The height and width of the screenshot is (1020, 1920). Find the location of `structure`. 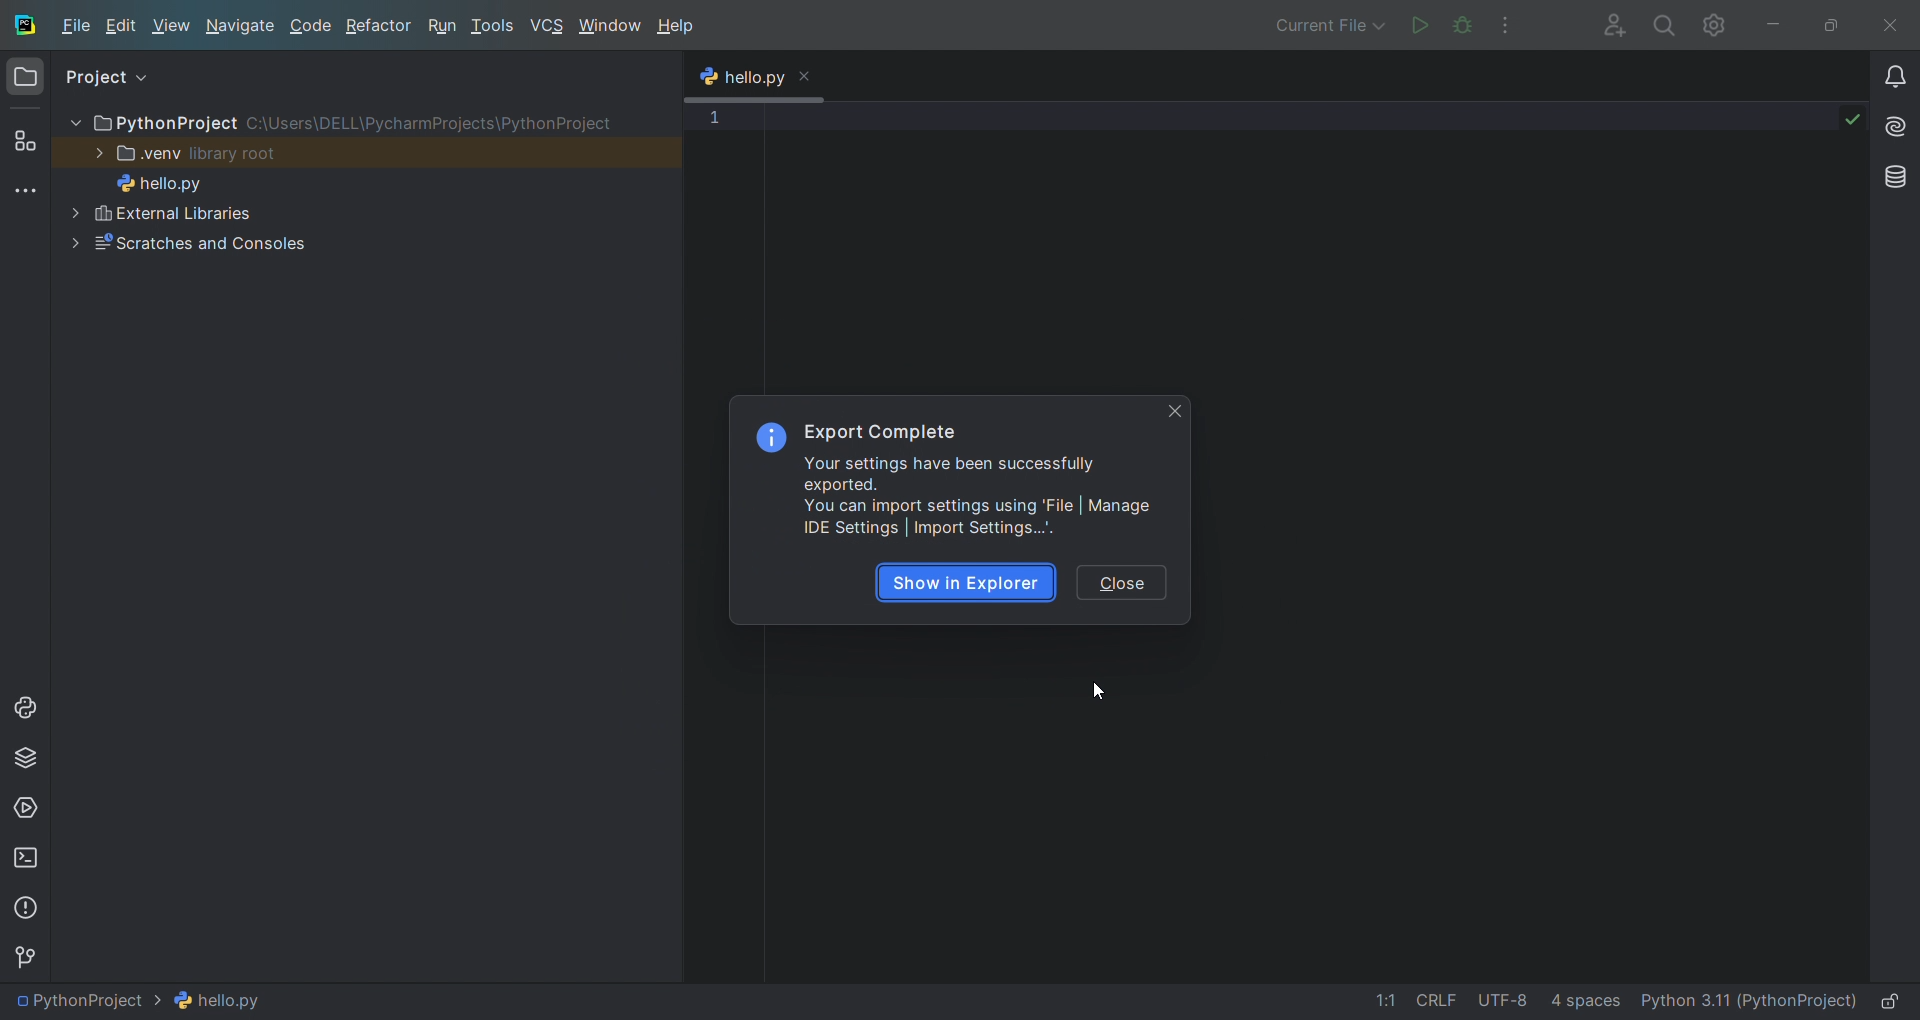

structure is located at coordinates (28, 141).